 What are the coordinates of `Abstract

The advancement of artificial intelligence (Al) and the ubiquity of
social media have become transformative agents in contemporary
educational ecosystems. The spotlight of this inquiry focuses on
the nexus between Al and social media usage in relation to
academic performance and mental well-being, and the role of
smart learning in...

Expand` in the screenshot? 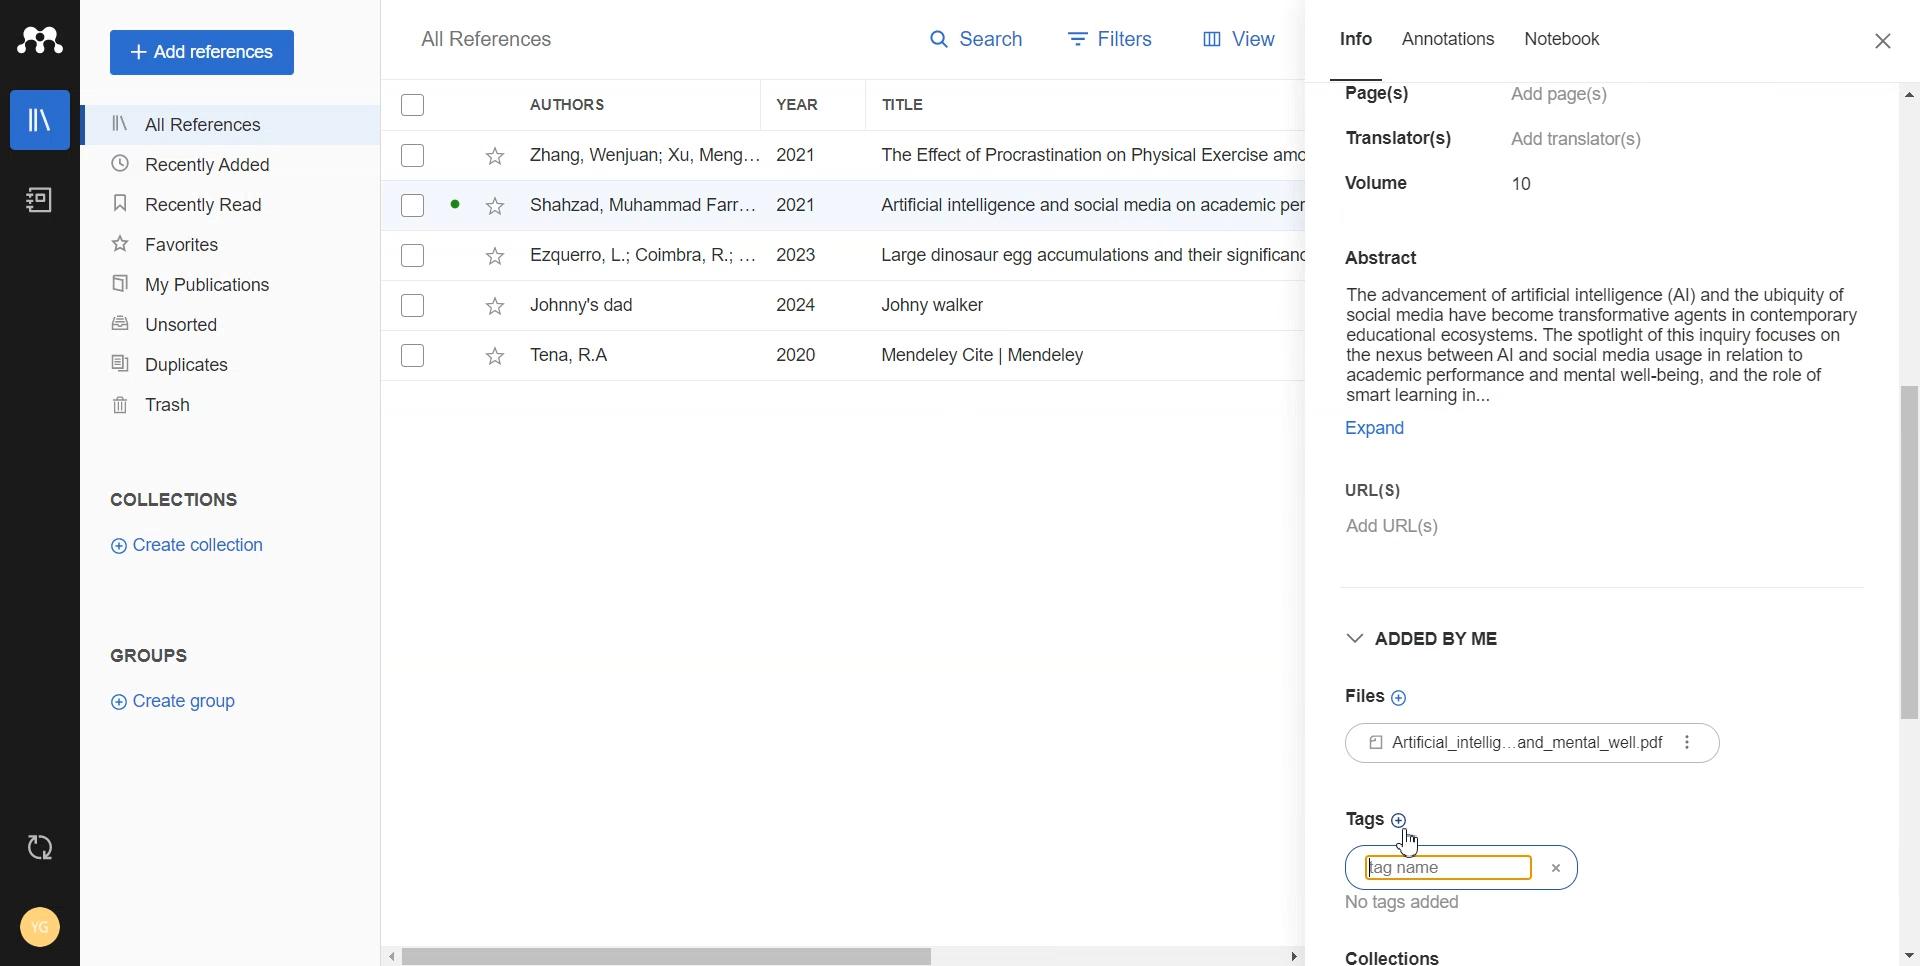 It's located at (1600, 343).